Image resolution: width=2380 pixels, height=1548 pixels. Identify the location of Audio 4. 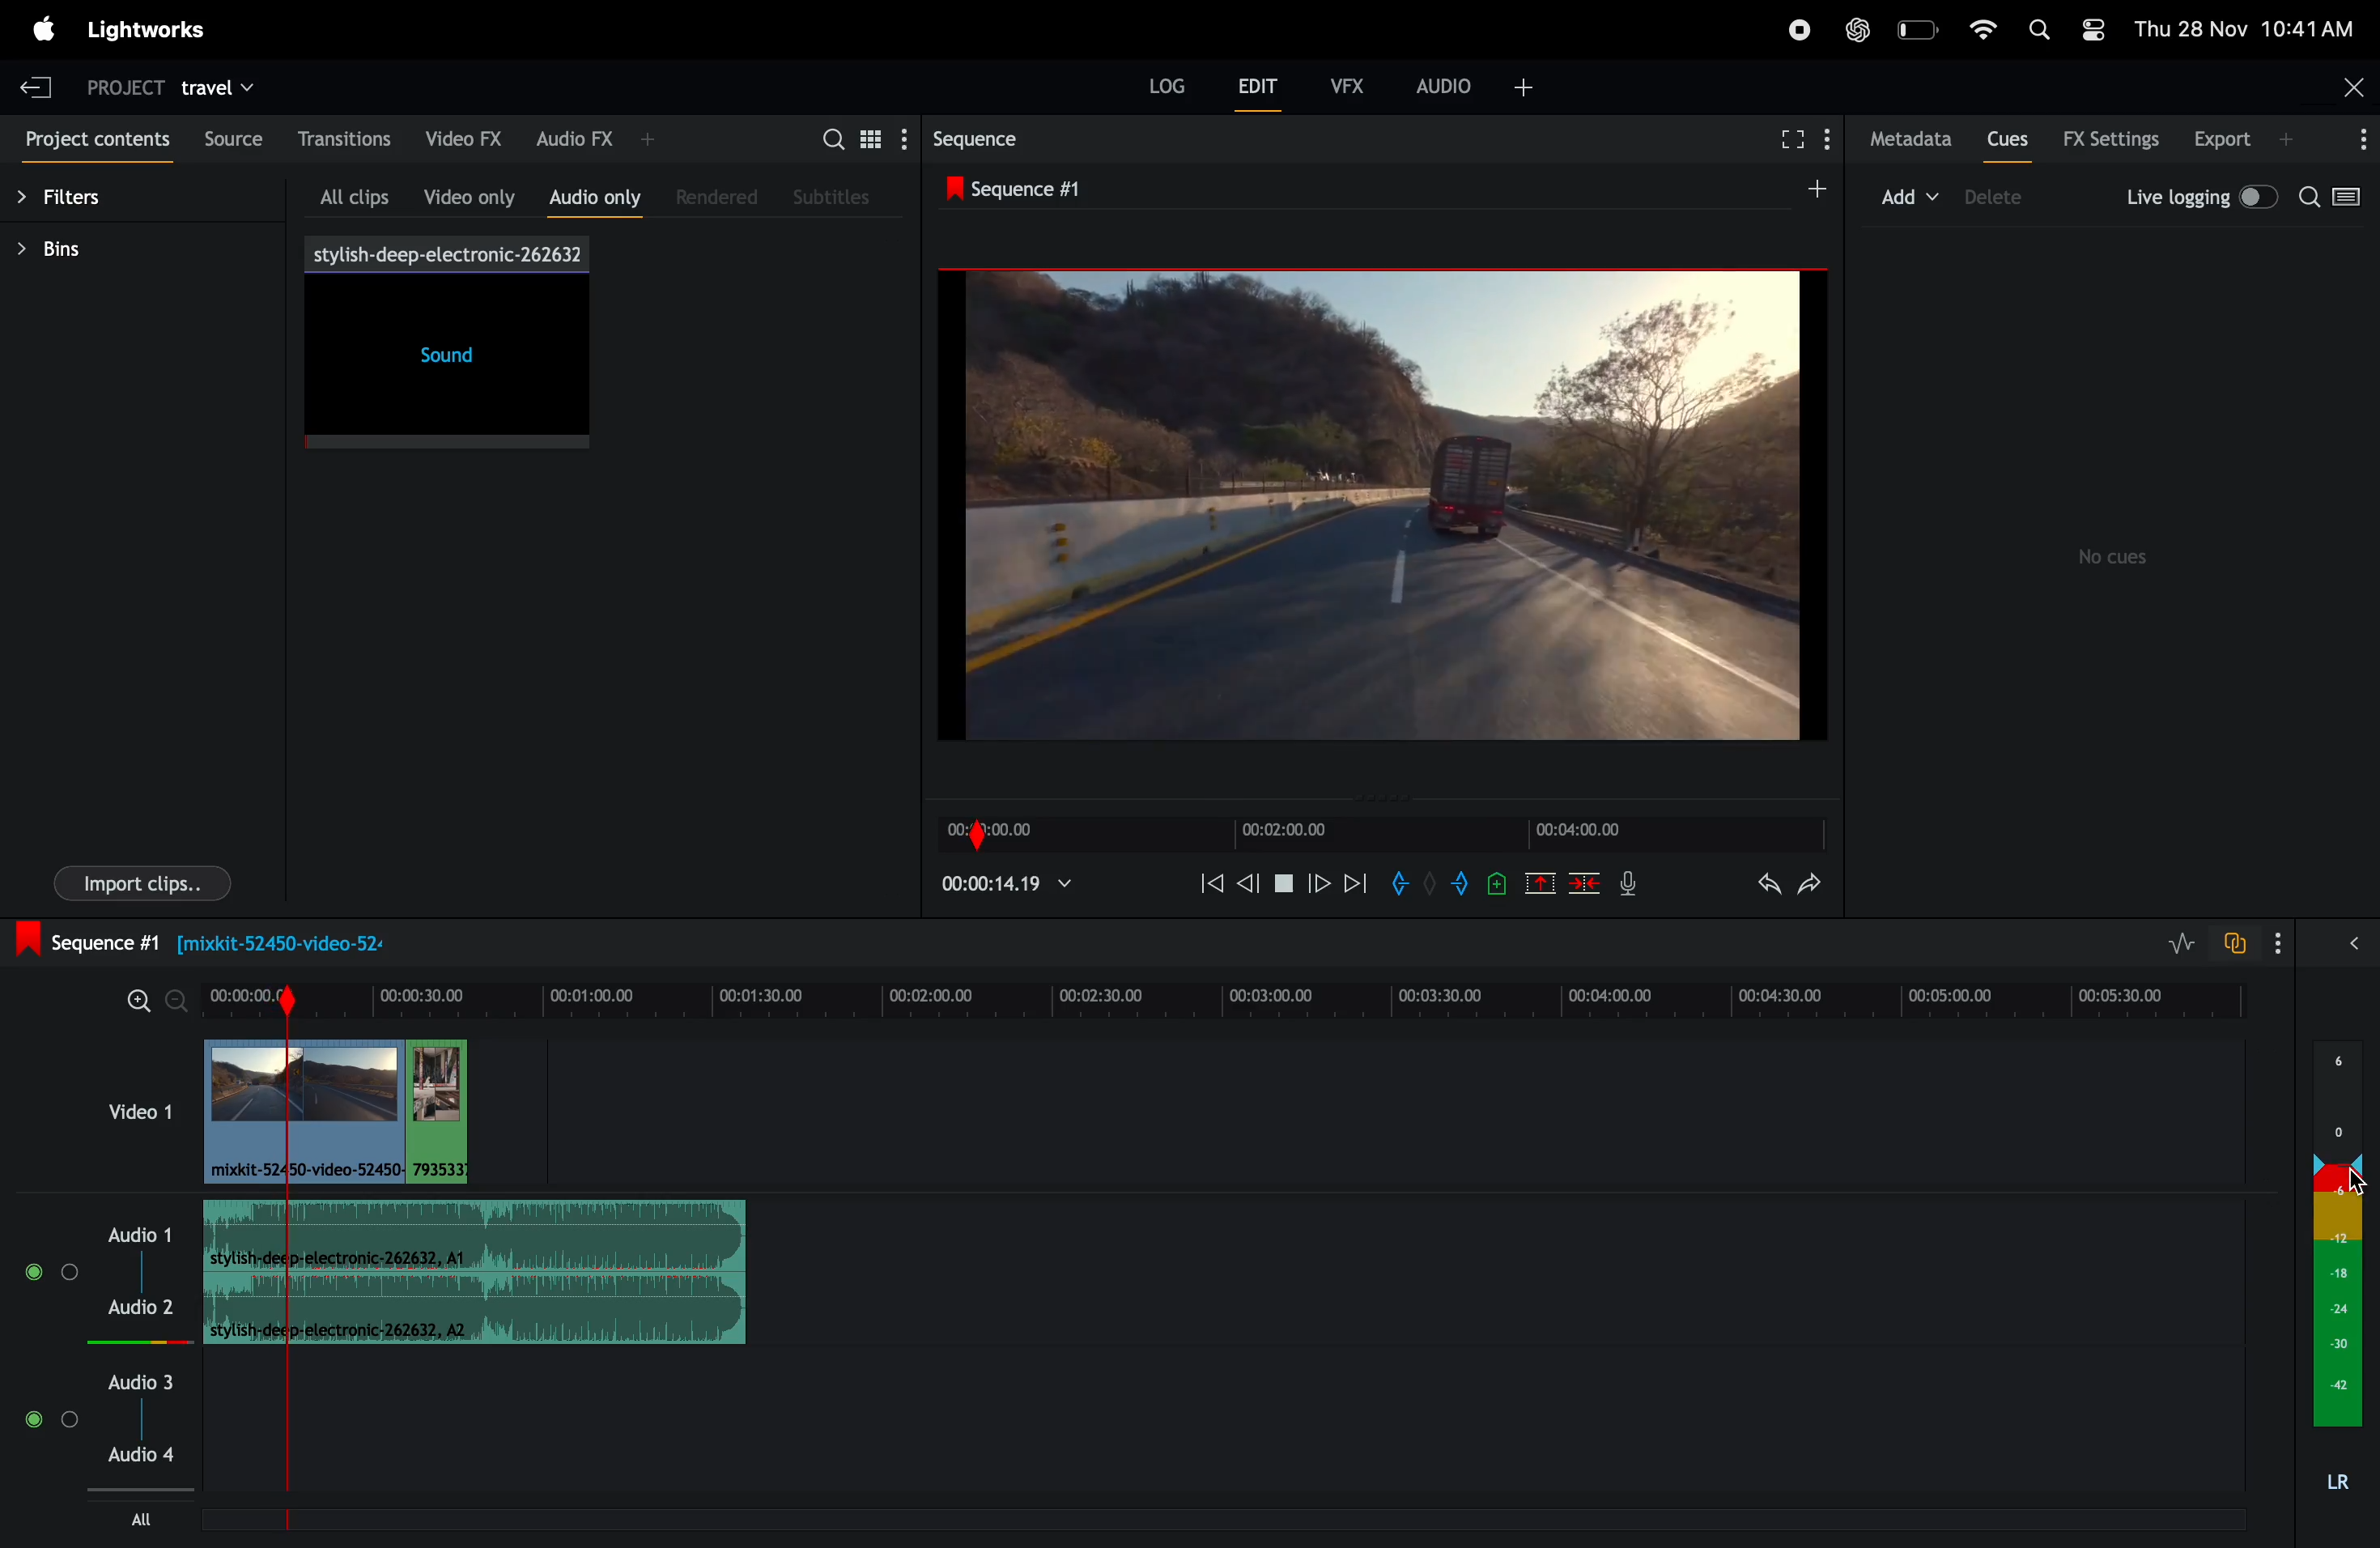
(149, 1453).